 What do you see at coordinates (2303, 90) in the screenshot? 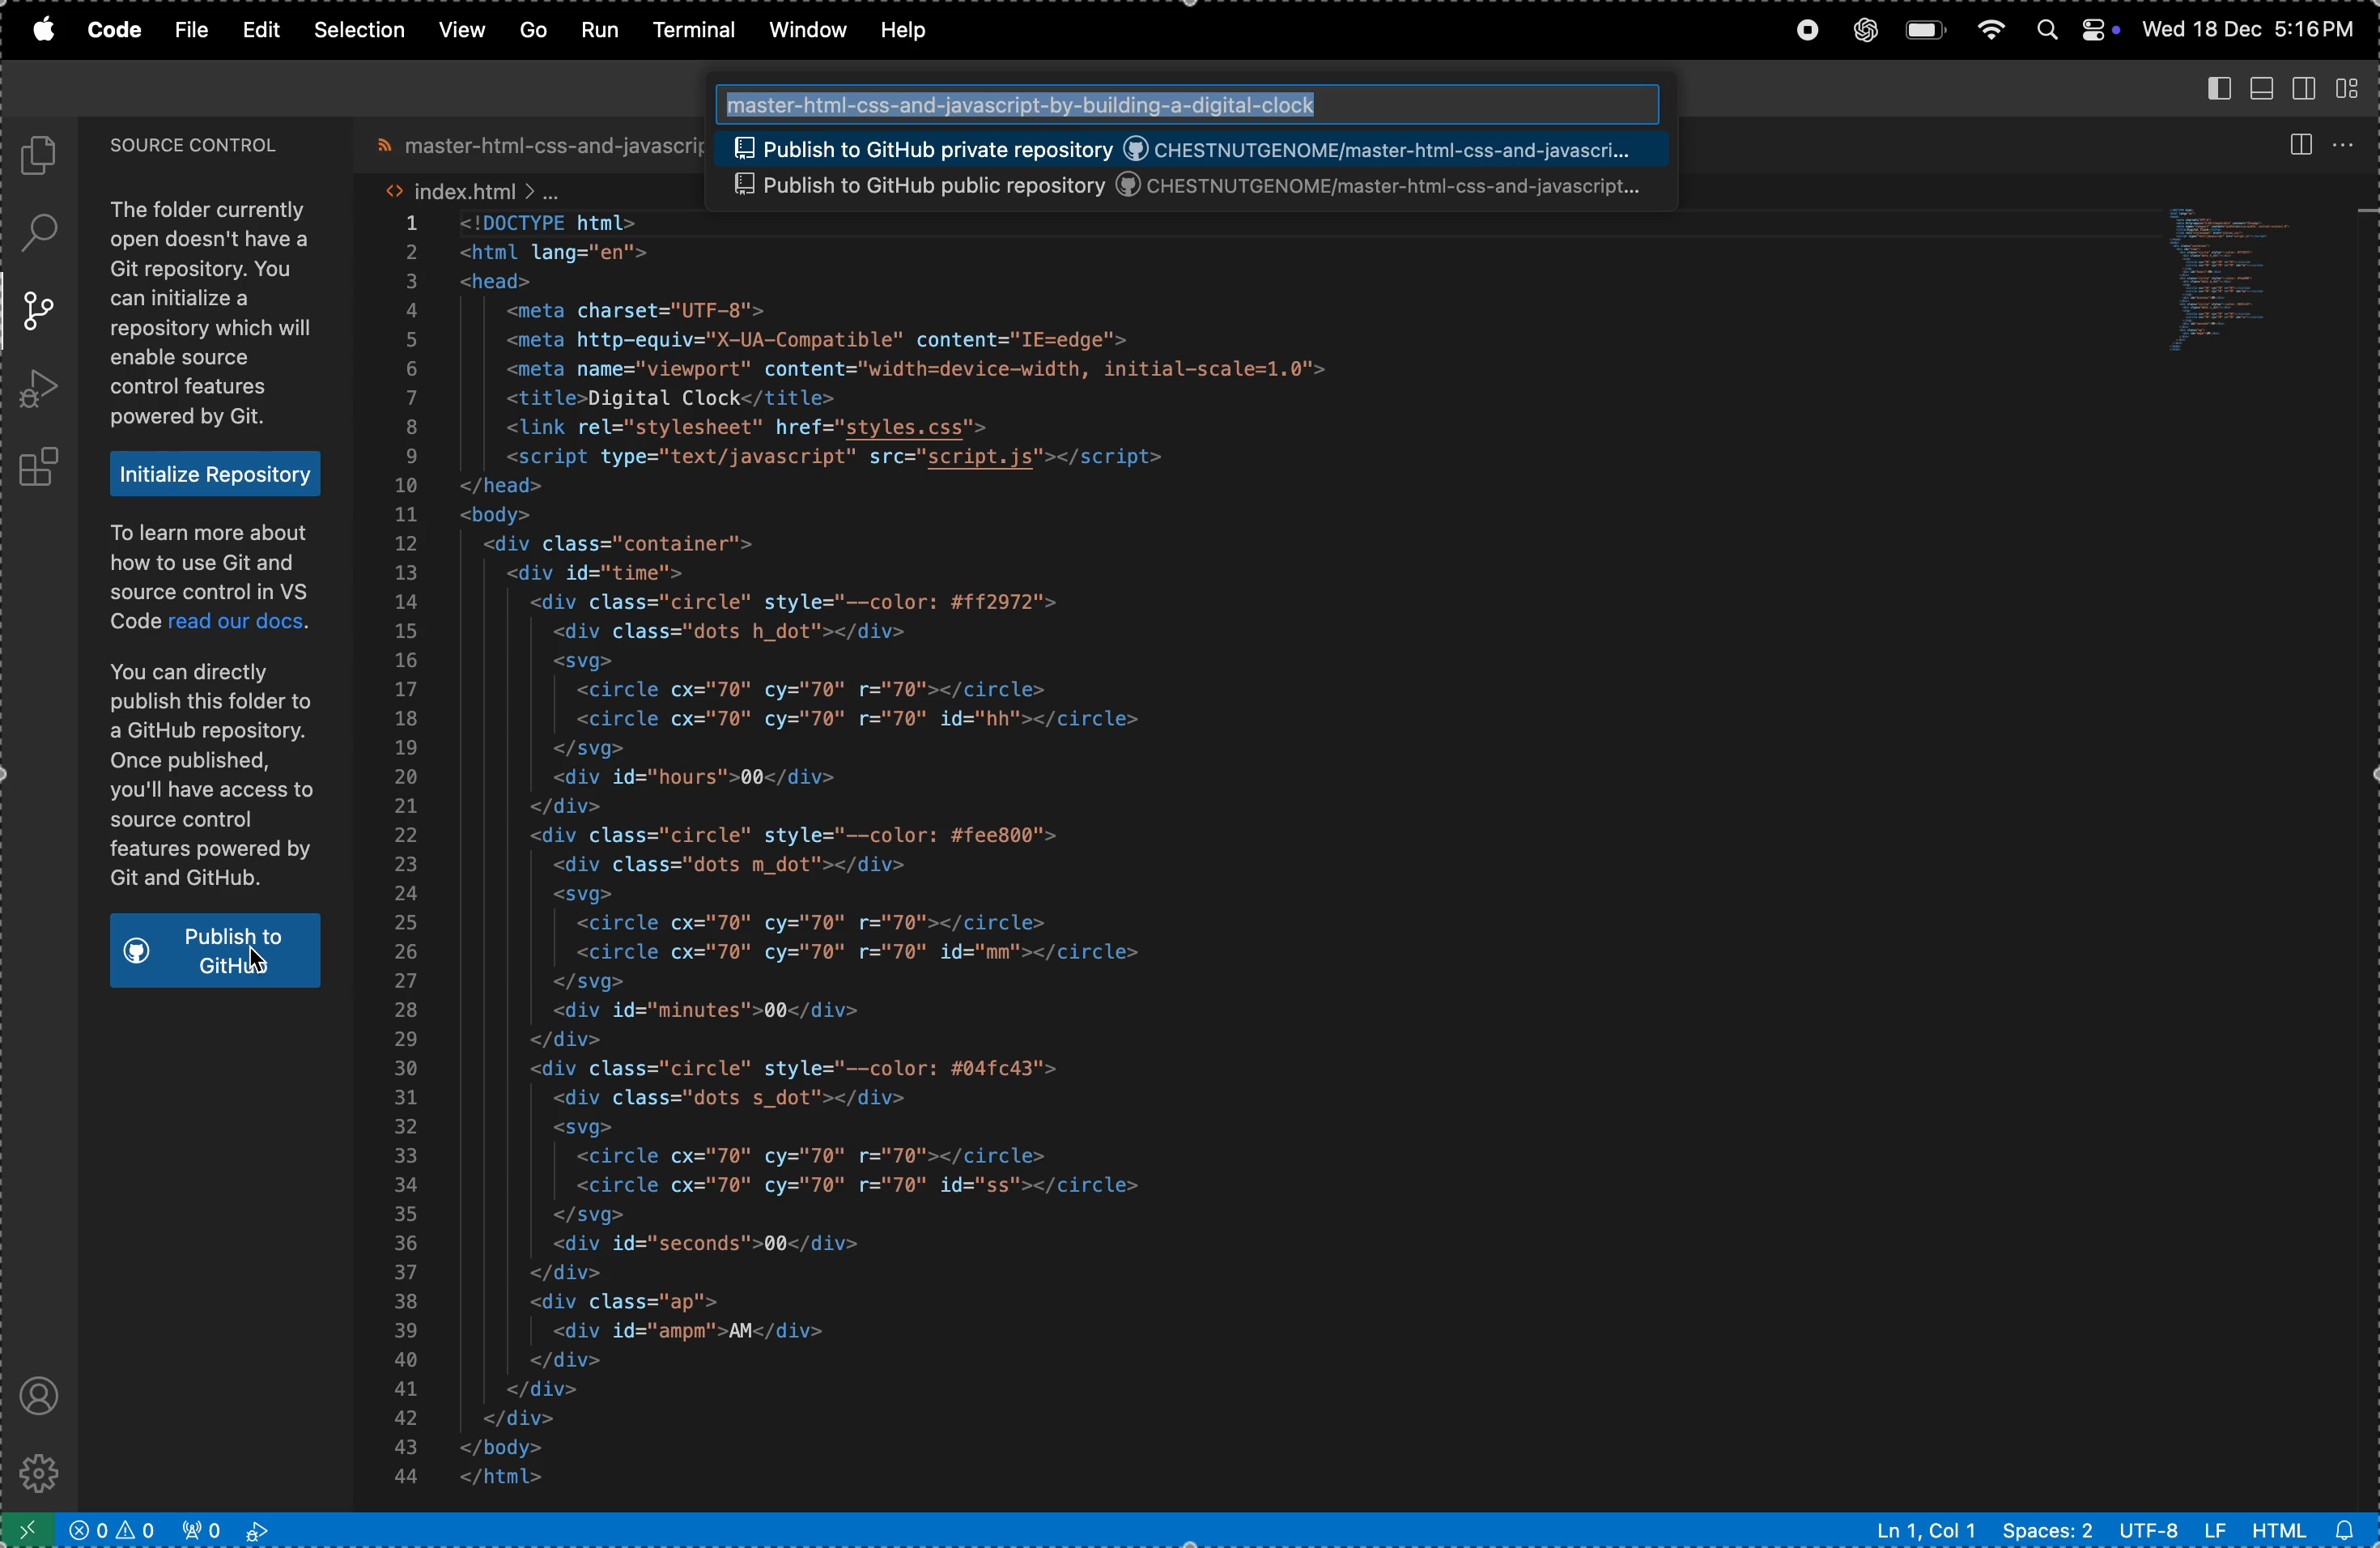
I see `secondary side bar` at bounding box center [2303, 90].